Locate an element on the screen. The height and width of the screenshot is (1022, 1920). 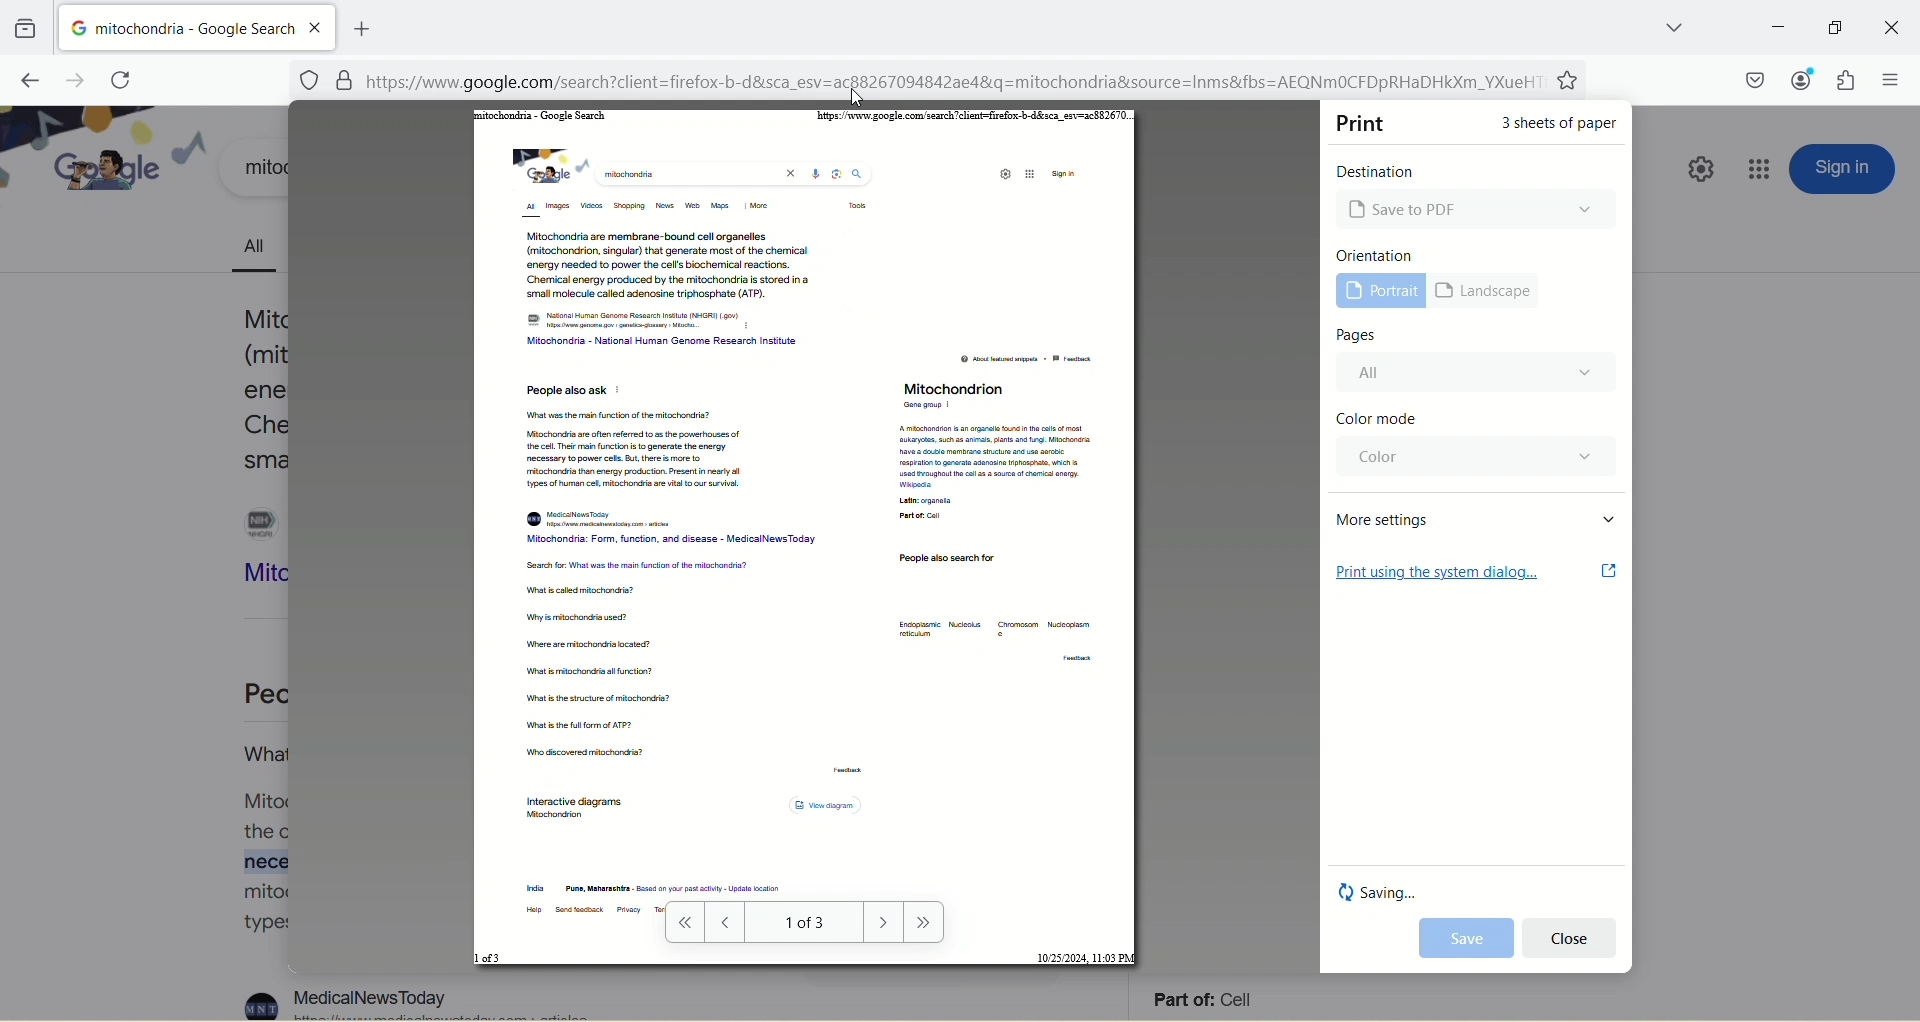
save to pocket is located at coordinates (1754, 80).